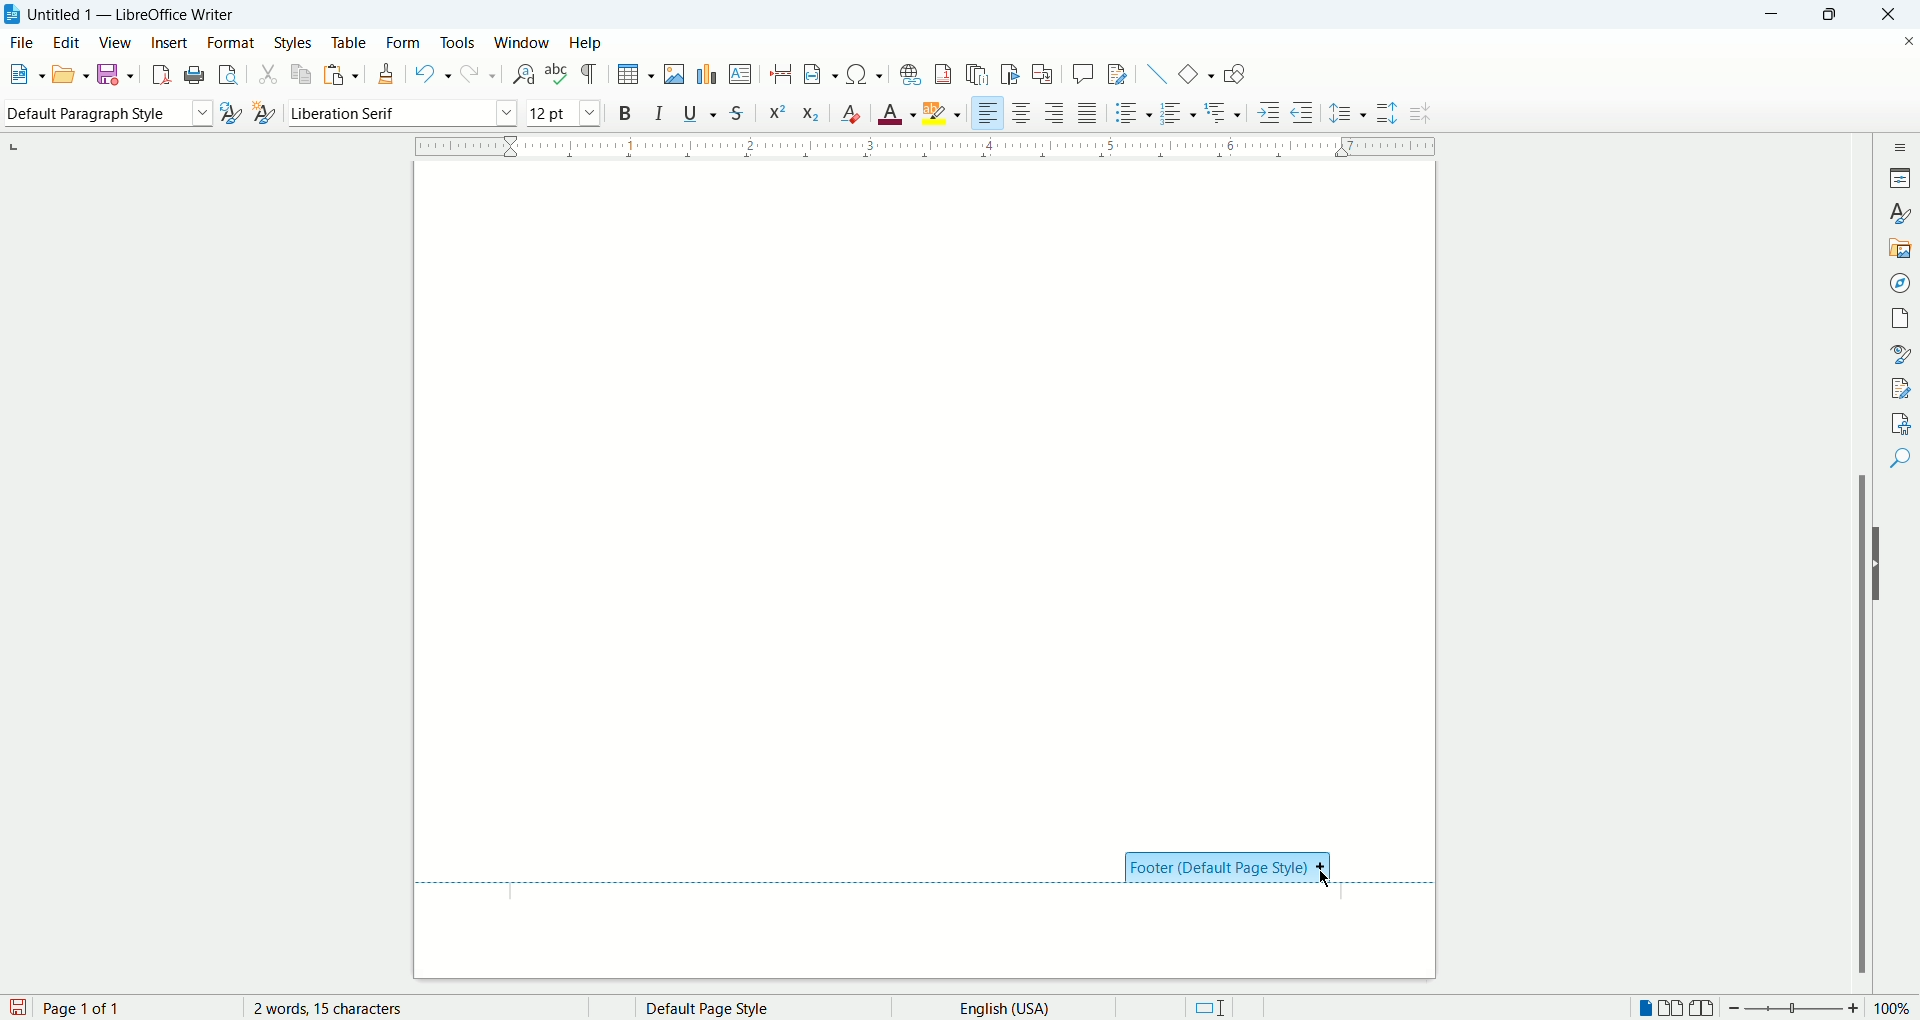  Describe the element at coordinates (636, 75) in the screenshot. I see `insert table` at that location.